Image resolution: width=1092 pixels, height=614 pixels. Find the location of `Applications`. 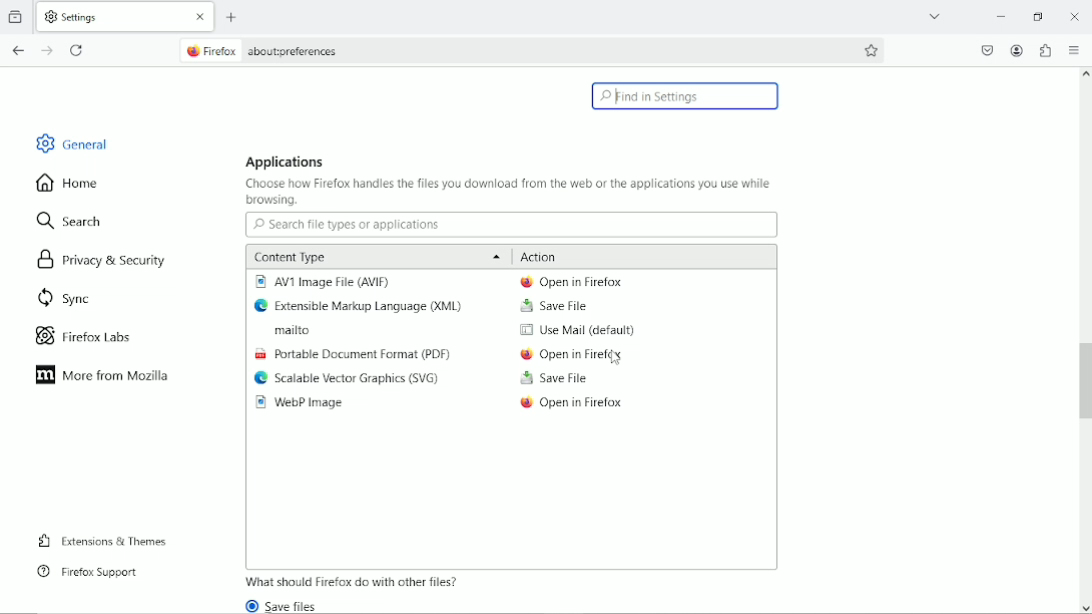

Applications is located at coordinates (286, 161).